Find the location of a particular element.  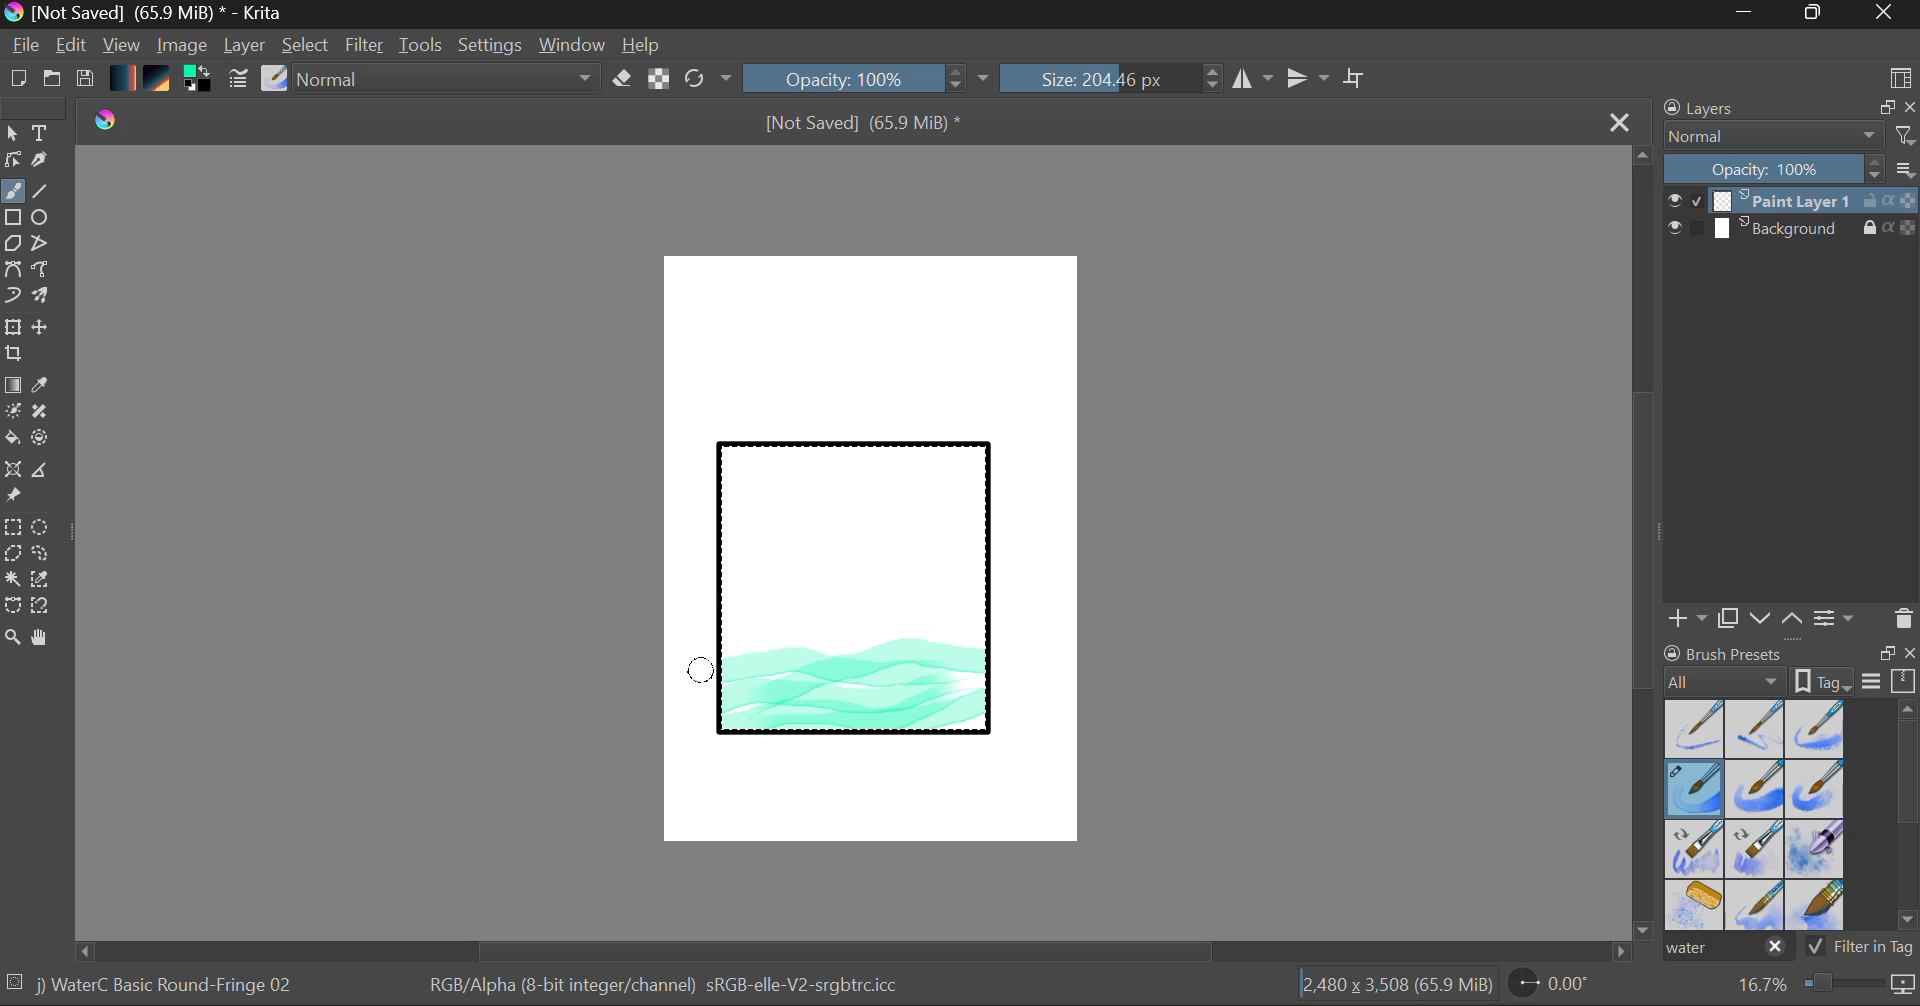

Transform Layer is located at coordinates (12, 325).